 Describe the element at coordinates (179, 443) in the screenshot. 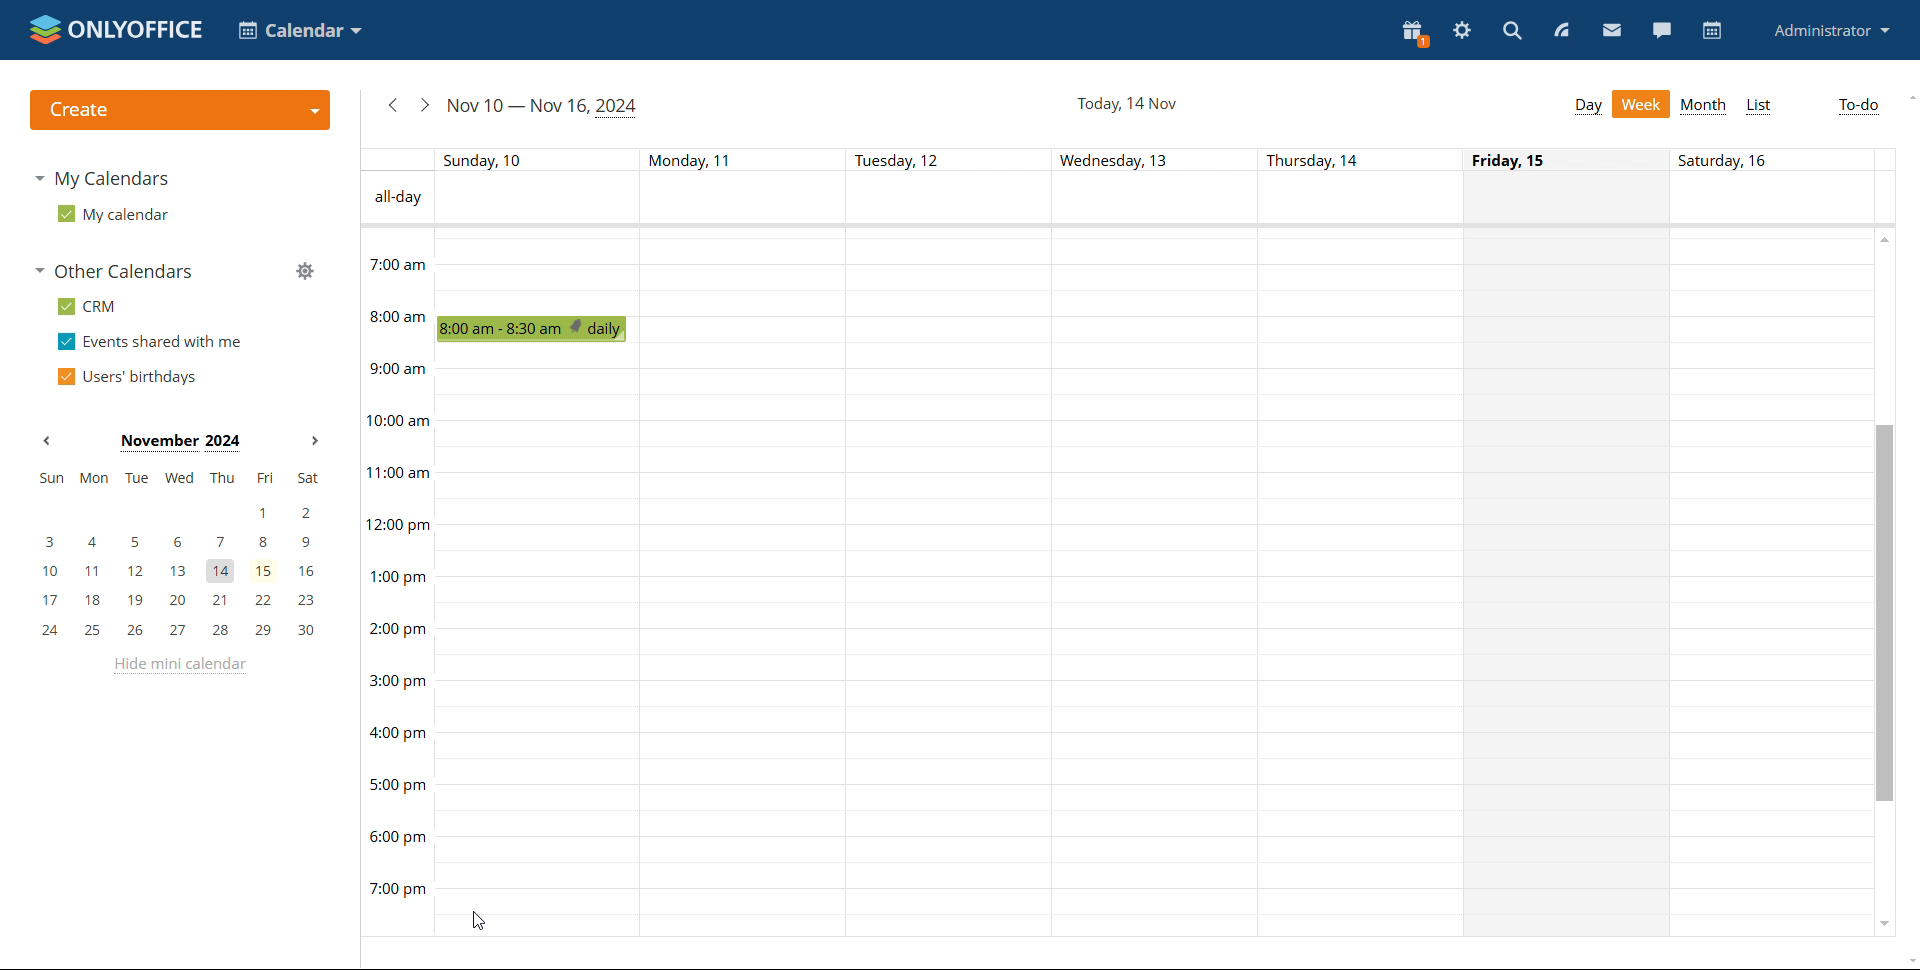

I see `current month` at that location.